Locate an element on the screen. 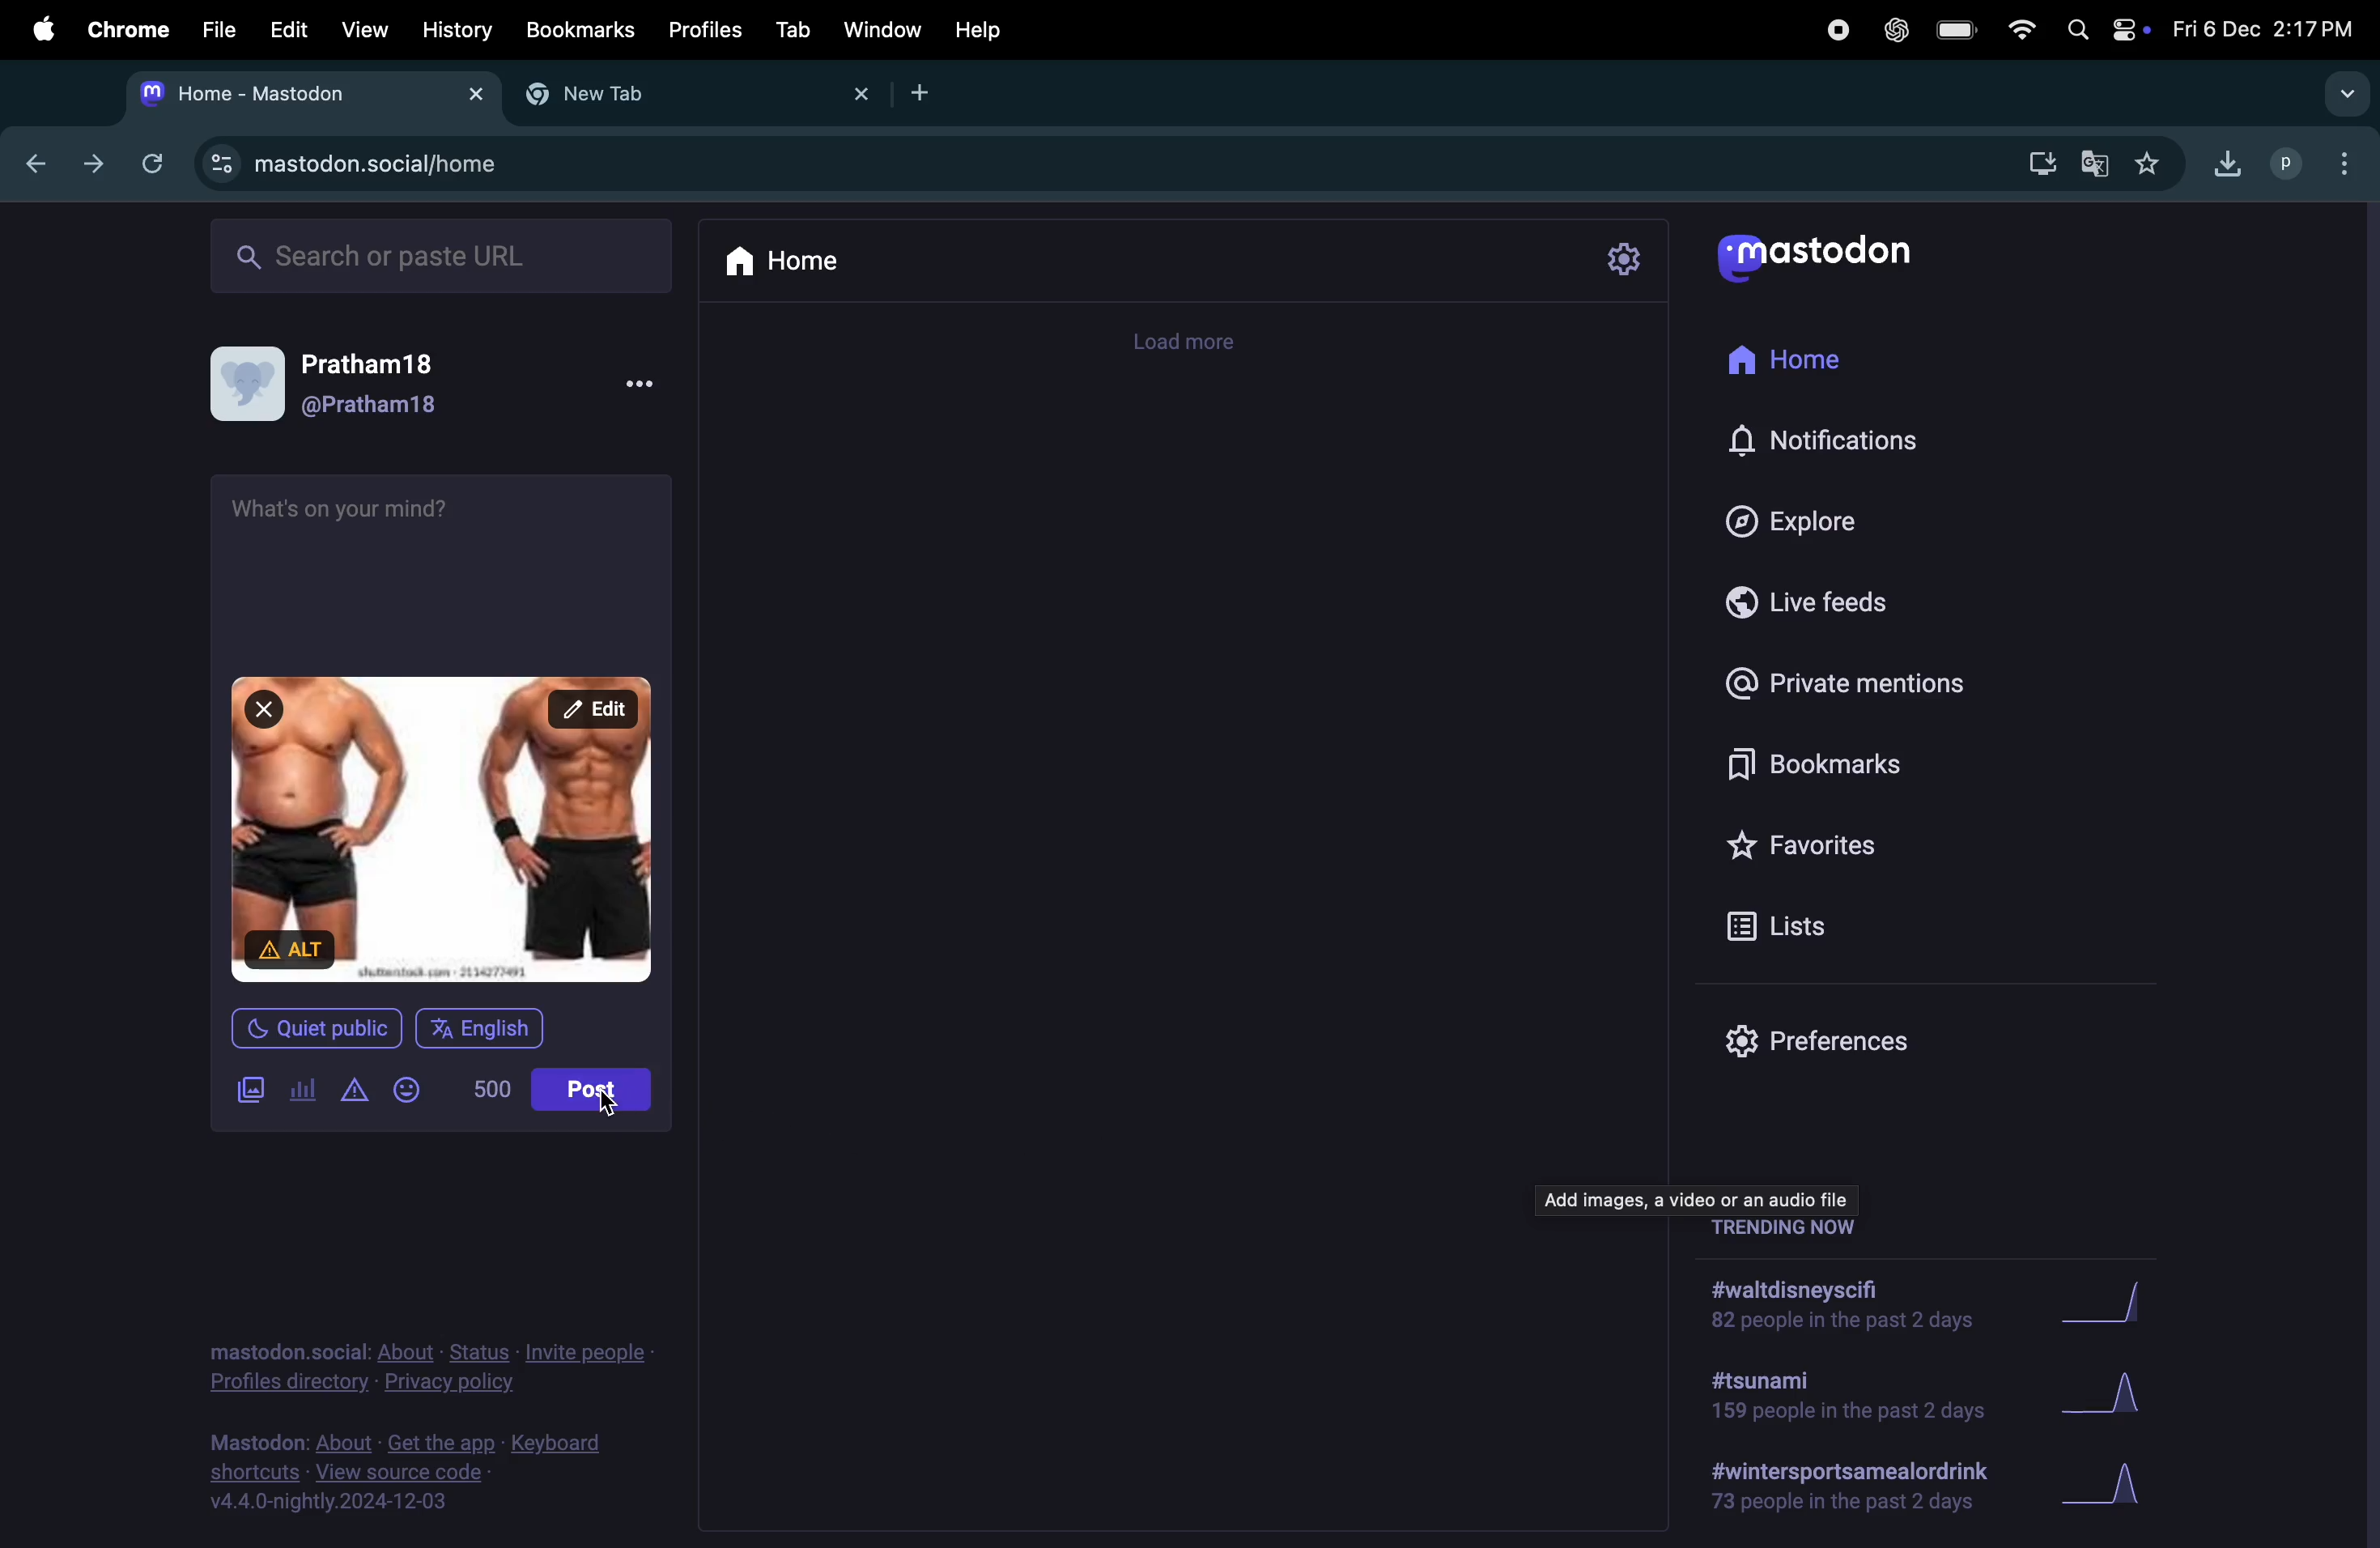 This screenshot has height=1548, width=2380. mastdoon social url is located at coordinates (356, 161).